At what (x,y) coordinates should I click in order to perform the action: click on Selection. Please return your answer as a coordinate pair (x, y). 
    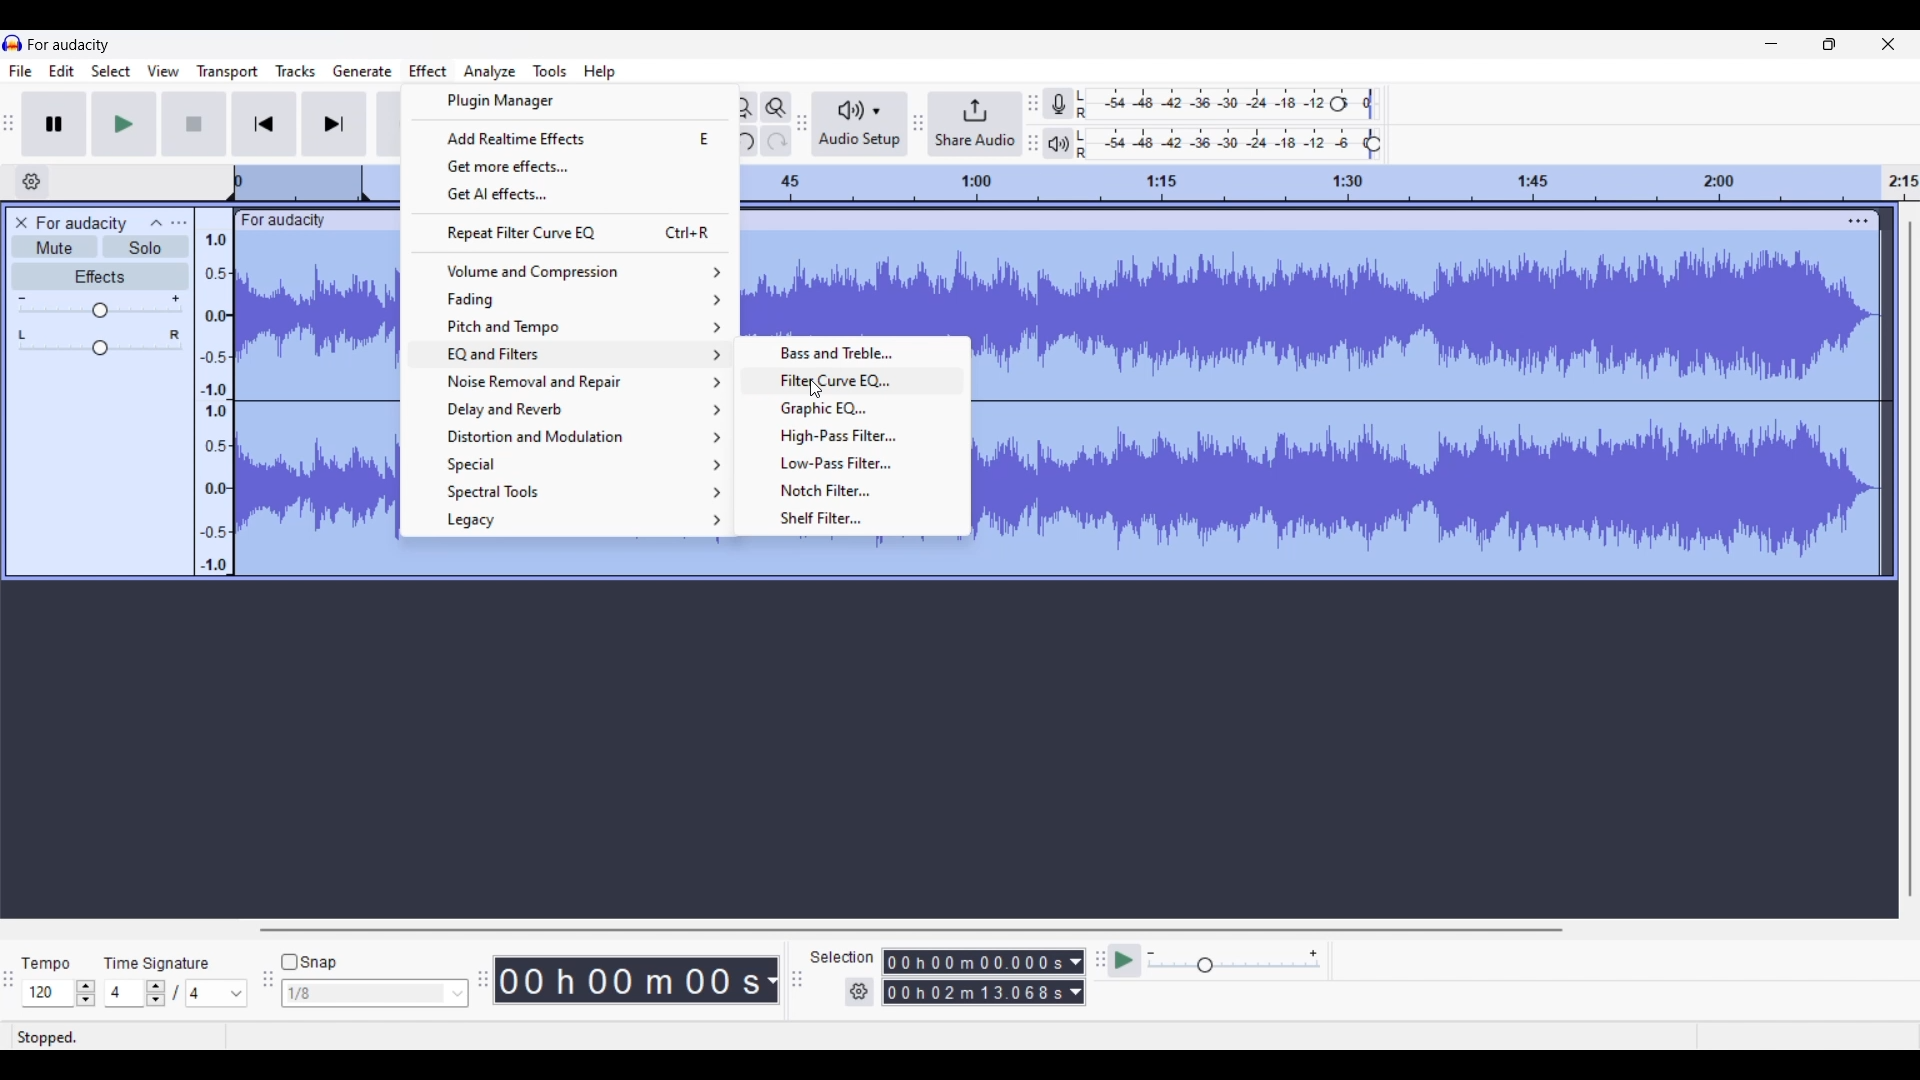
    Looking at the image, I should click on (842, 959).